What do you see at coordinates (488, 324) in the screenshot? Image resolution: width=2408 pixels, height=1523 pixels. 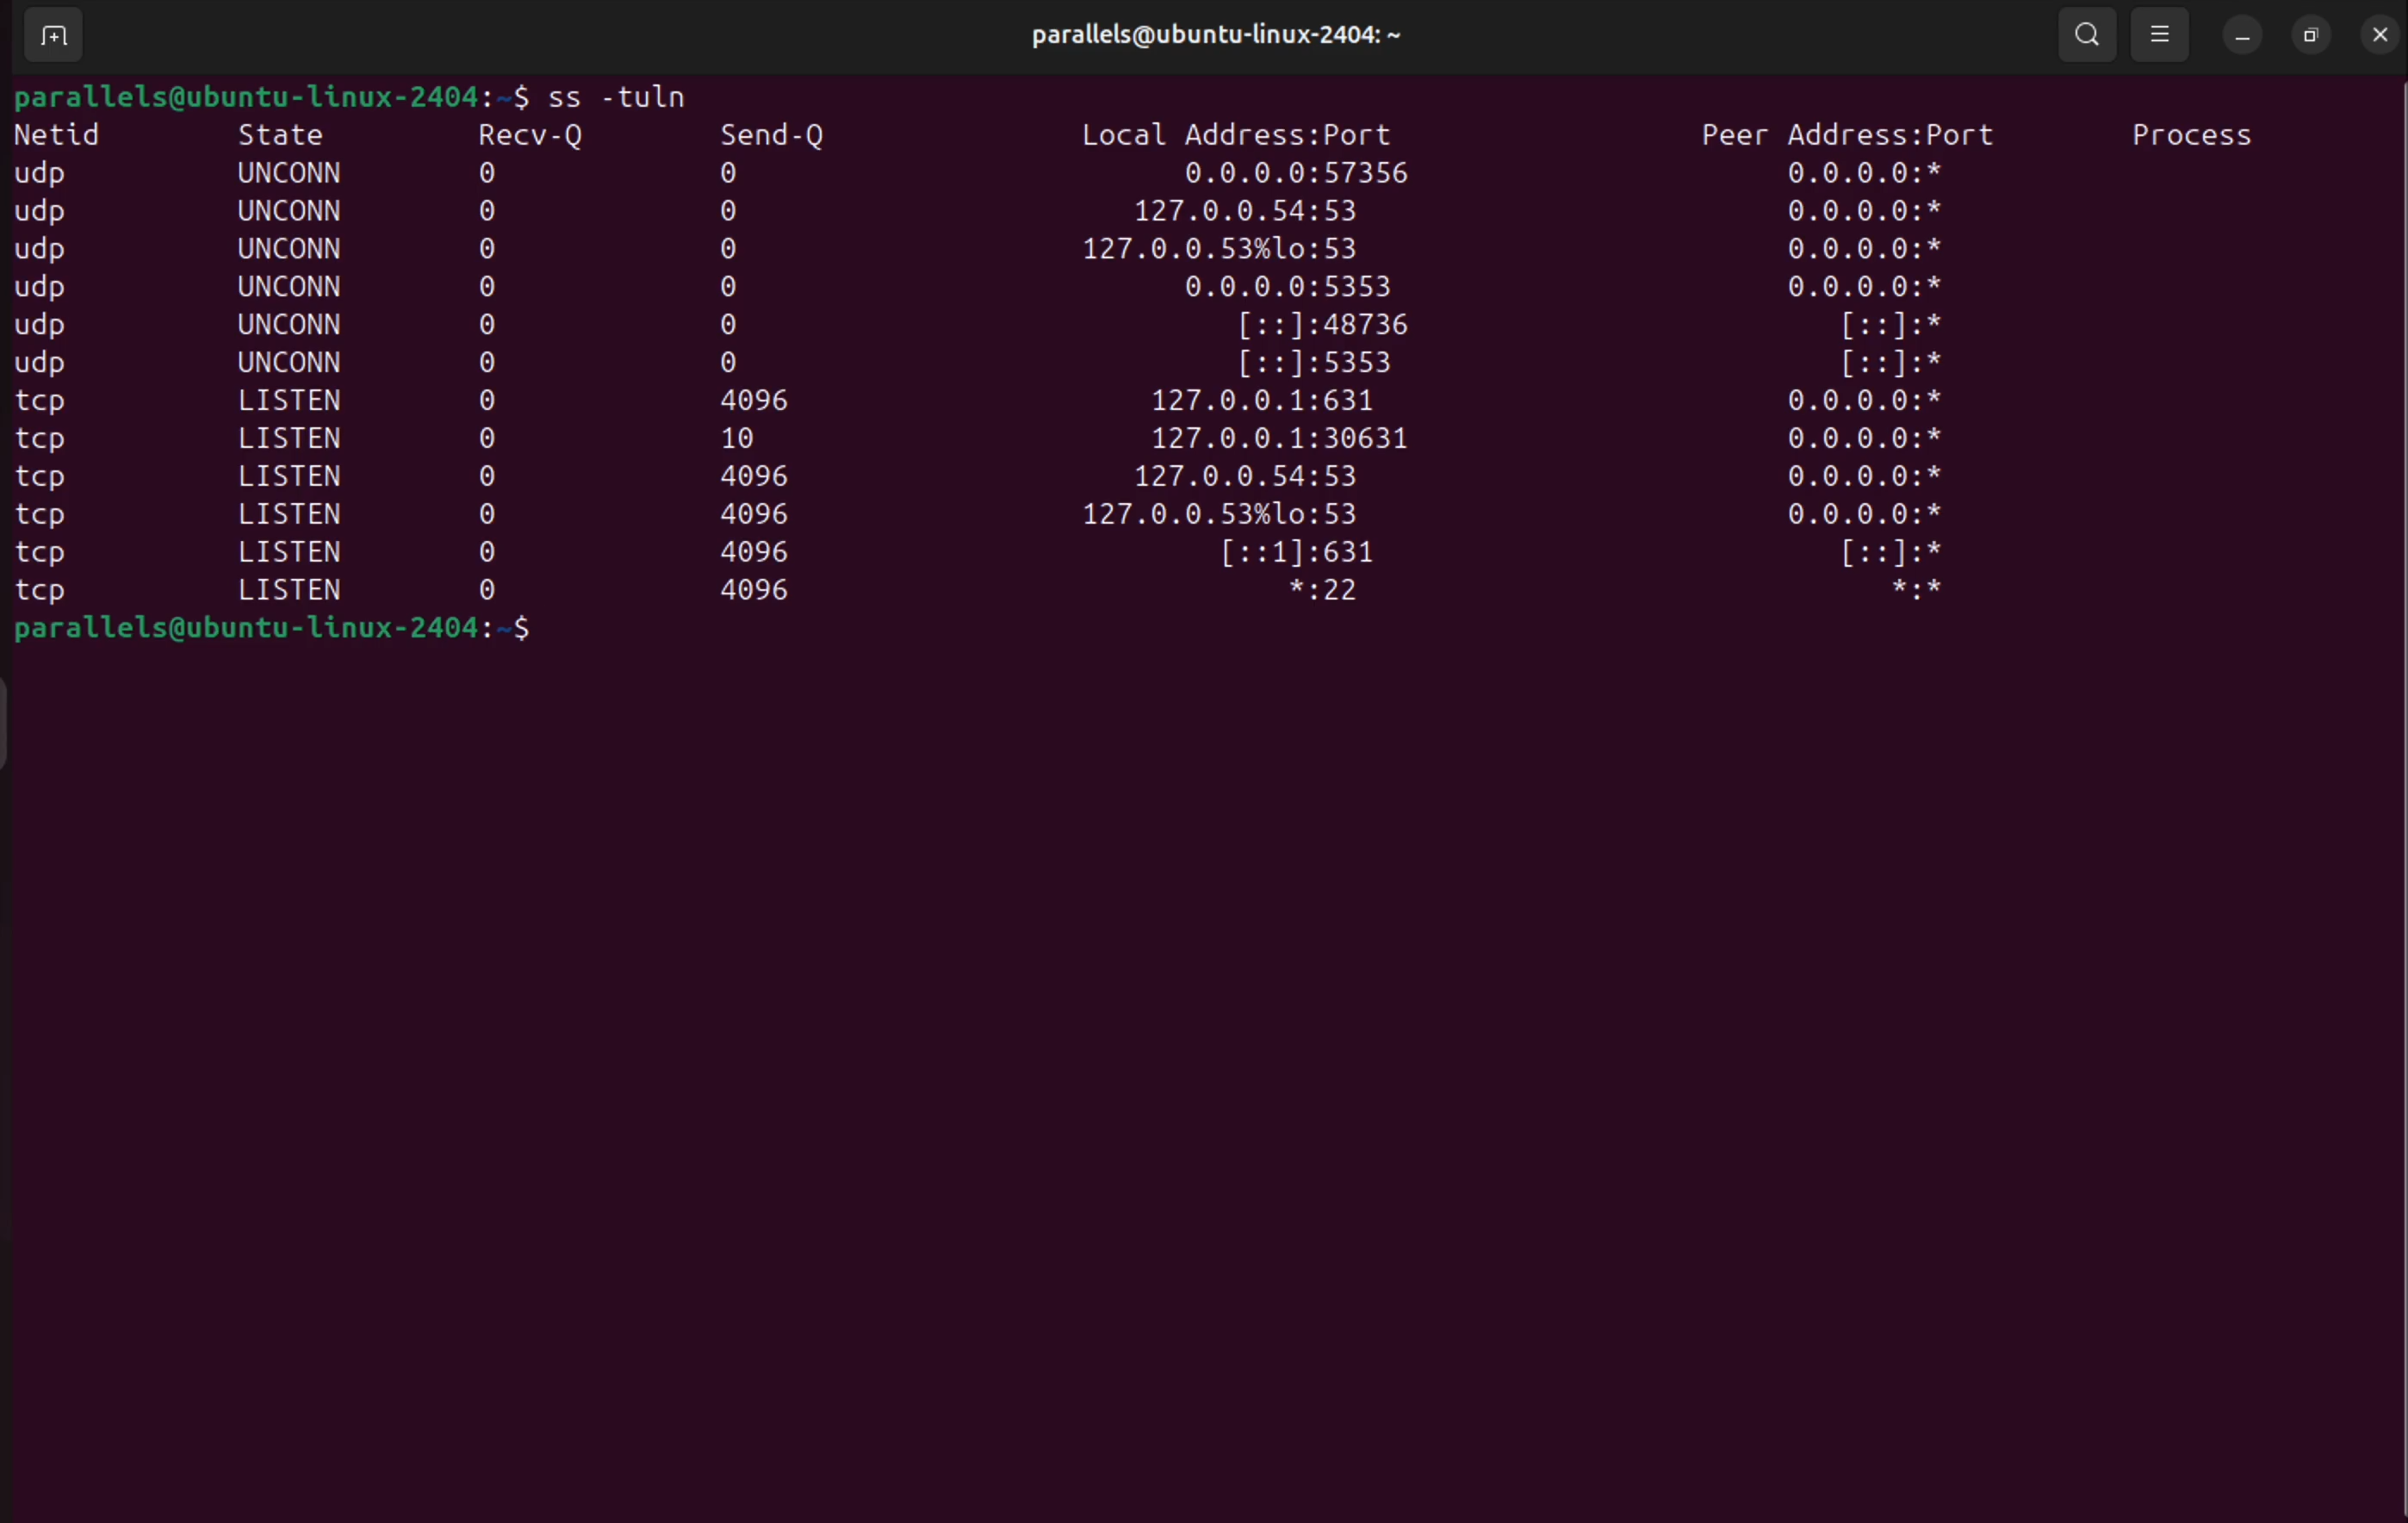 I see `` at bounding box center [488, 324].